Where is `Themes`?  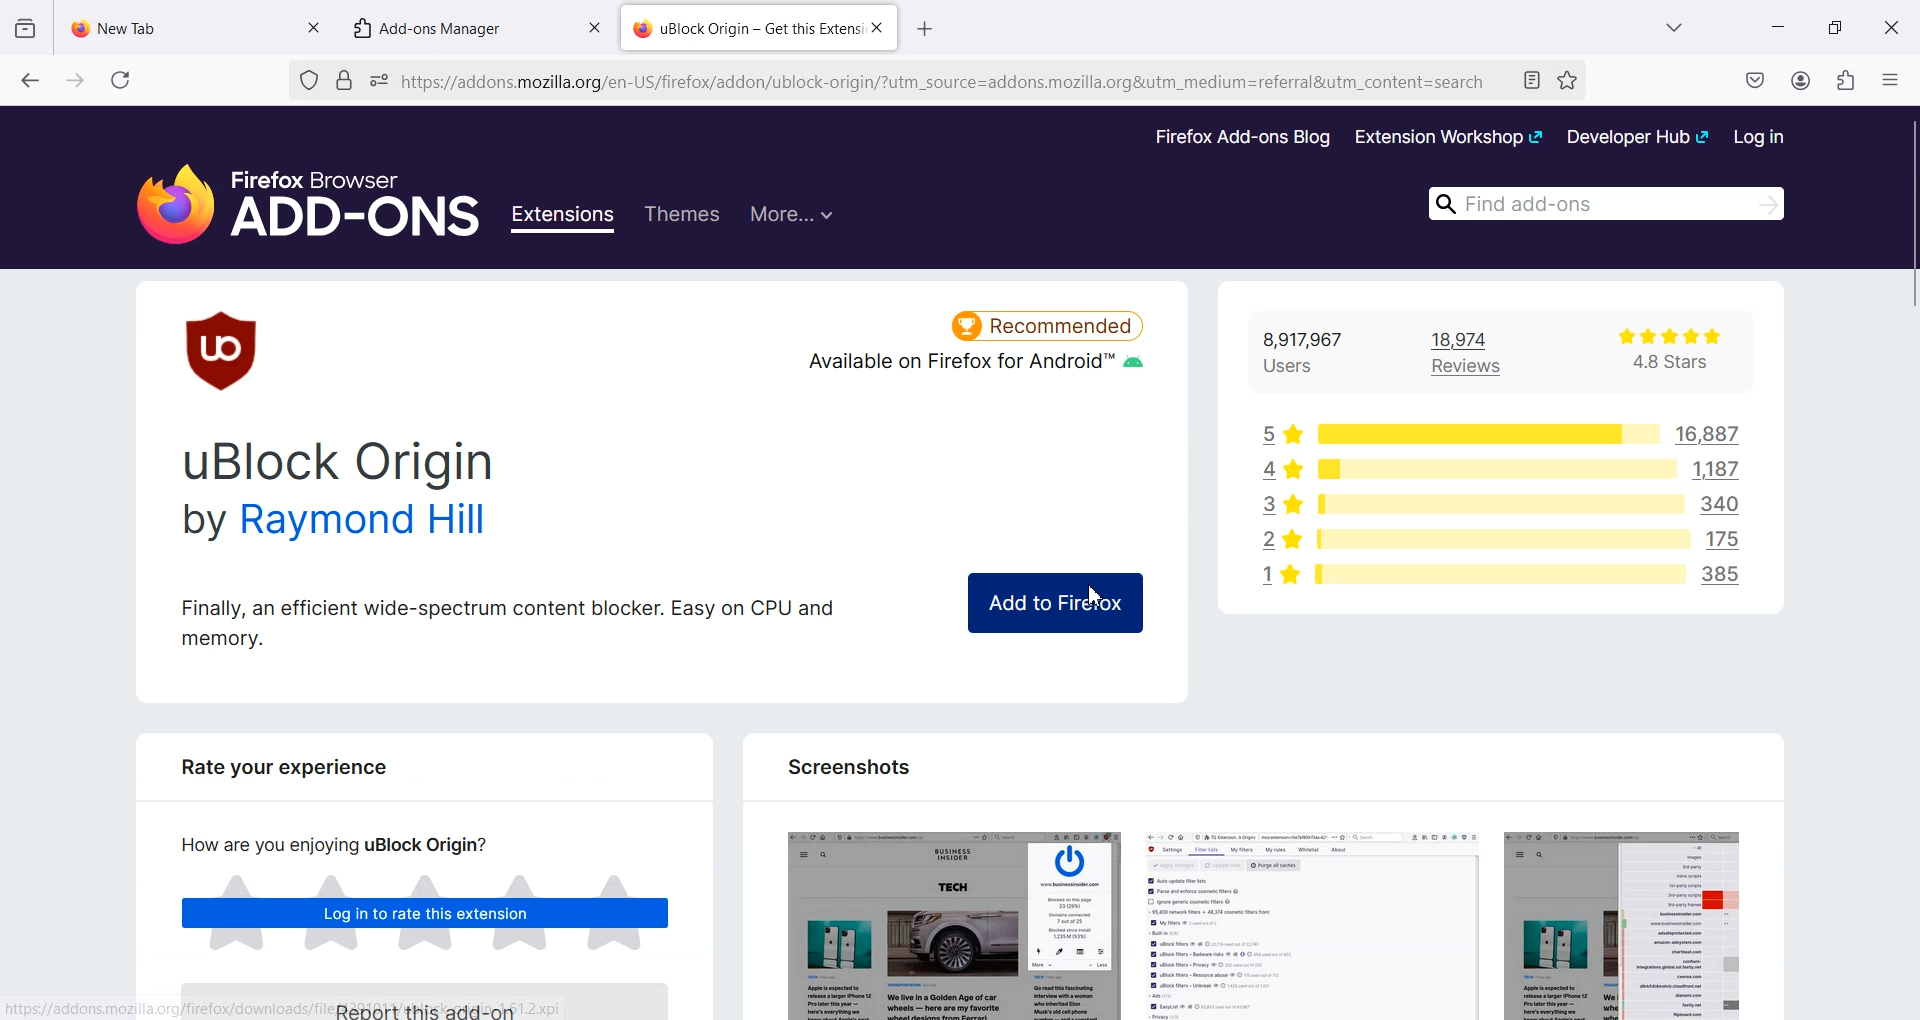
Themes is located at coordinates (681, 215).